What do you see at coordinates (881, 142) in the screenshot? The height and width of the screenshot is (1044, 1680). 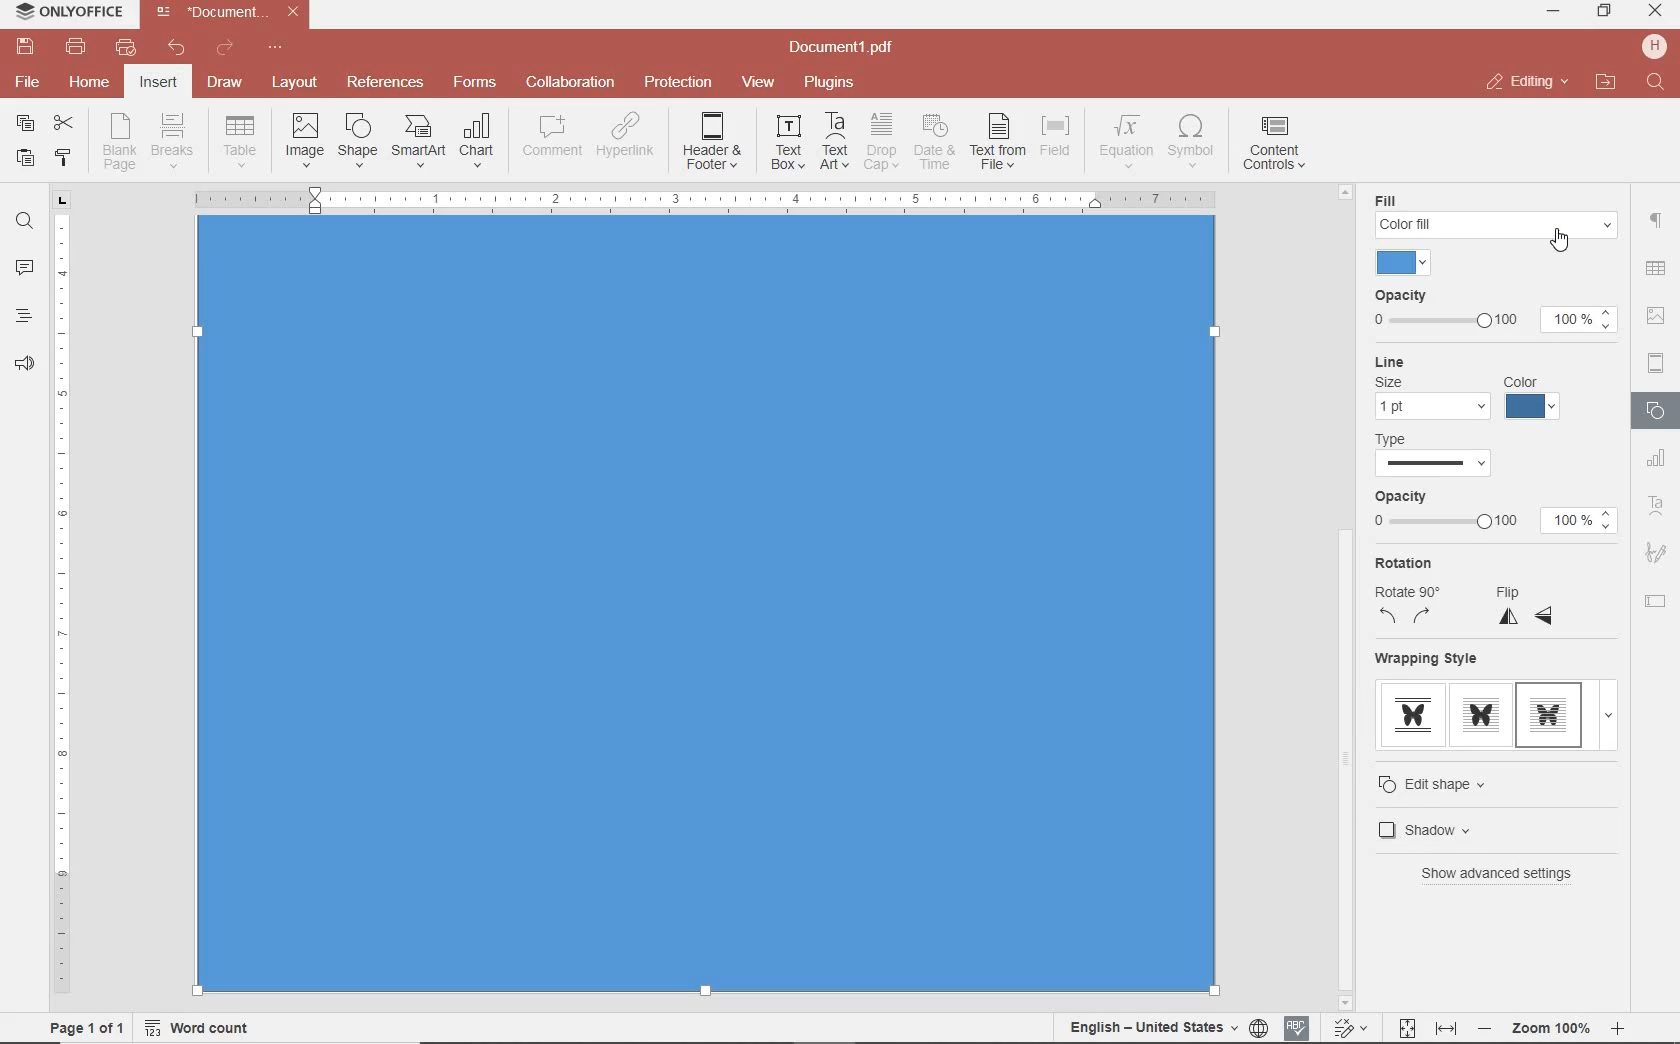 I see `DROP CAP` at bounding box center [881, 142].